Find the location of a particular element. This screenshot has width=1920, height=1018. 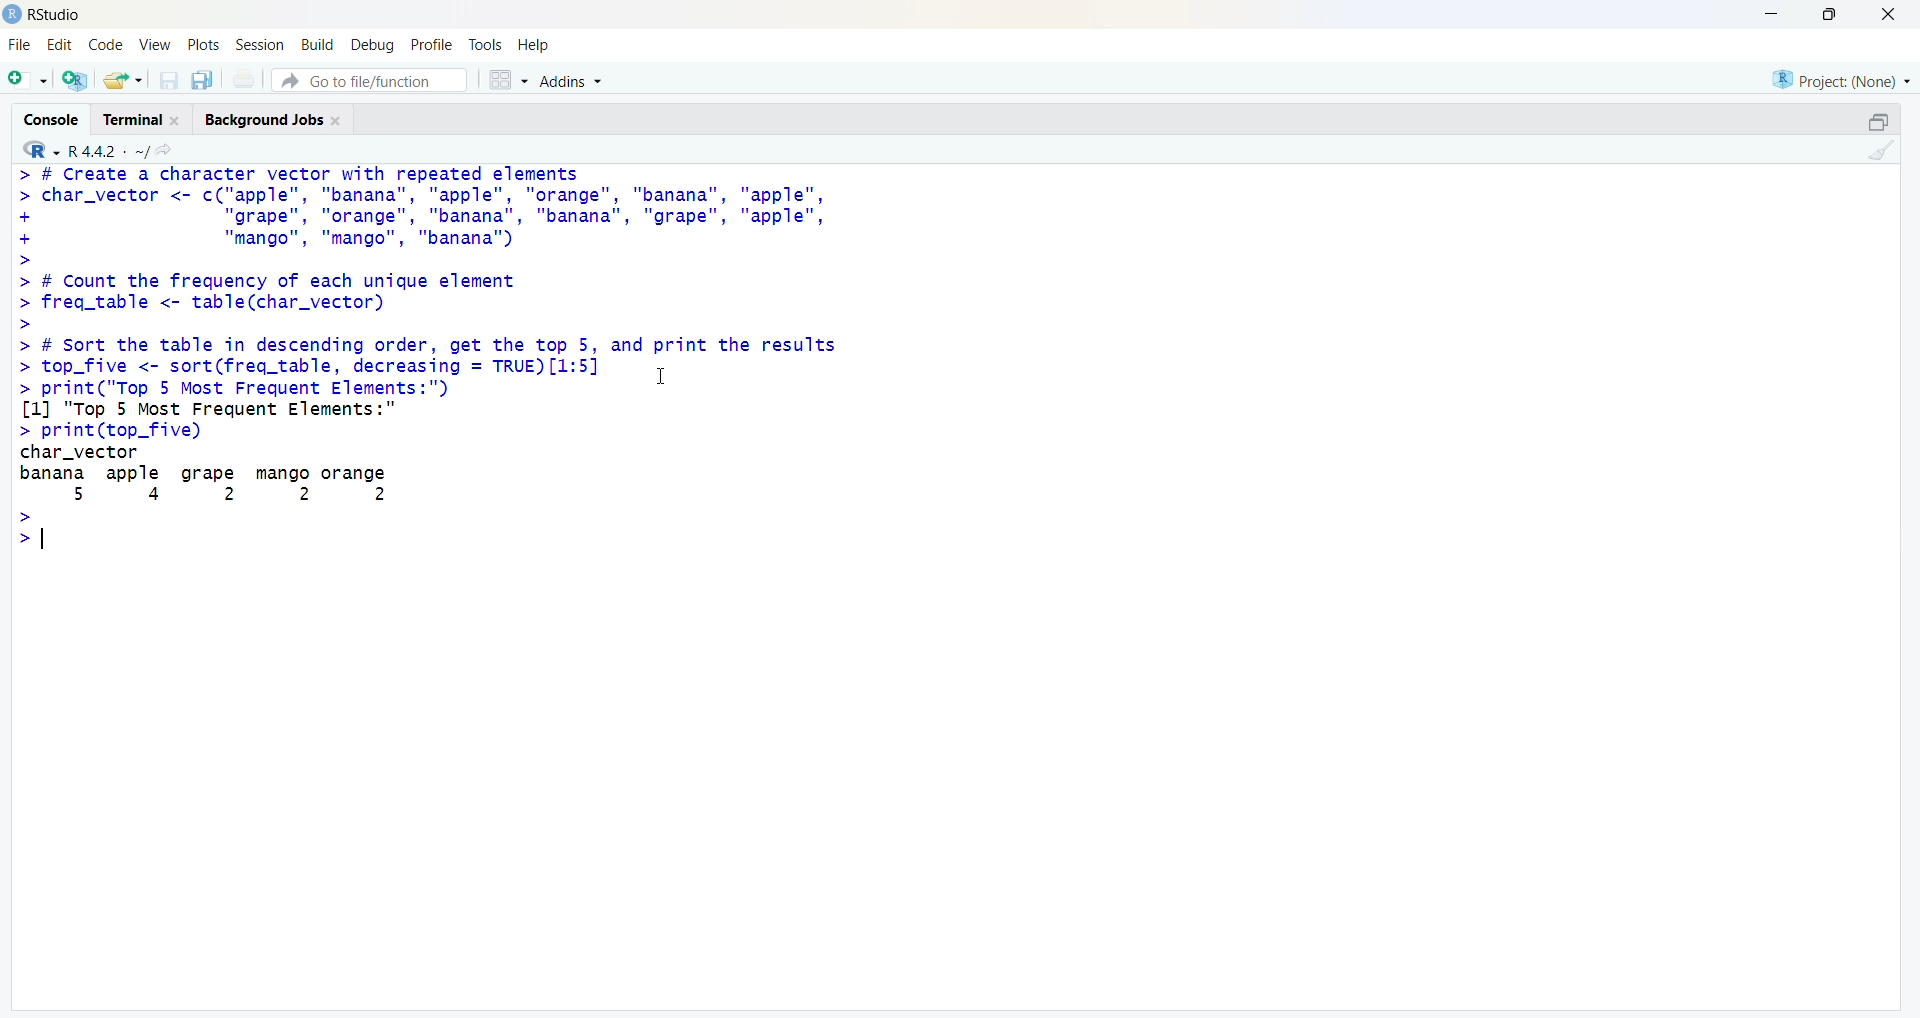

Maximize is located at coordinates (1830, 18).